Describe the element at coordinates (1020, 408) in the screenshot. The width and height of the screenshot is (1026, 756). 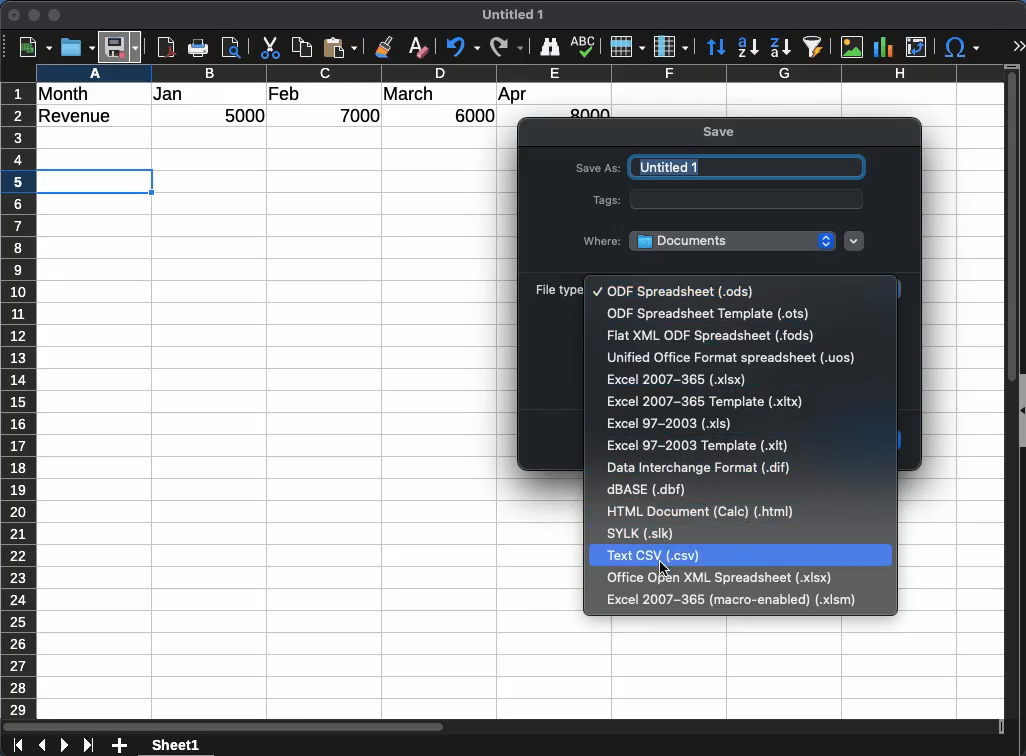
I see `collapse` at that location.